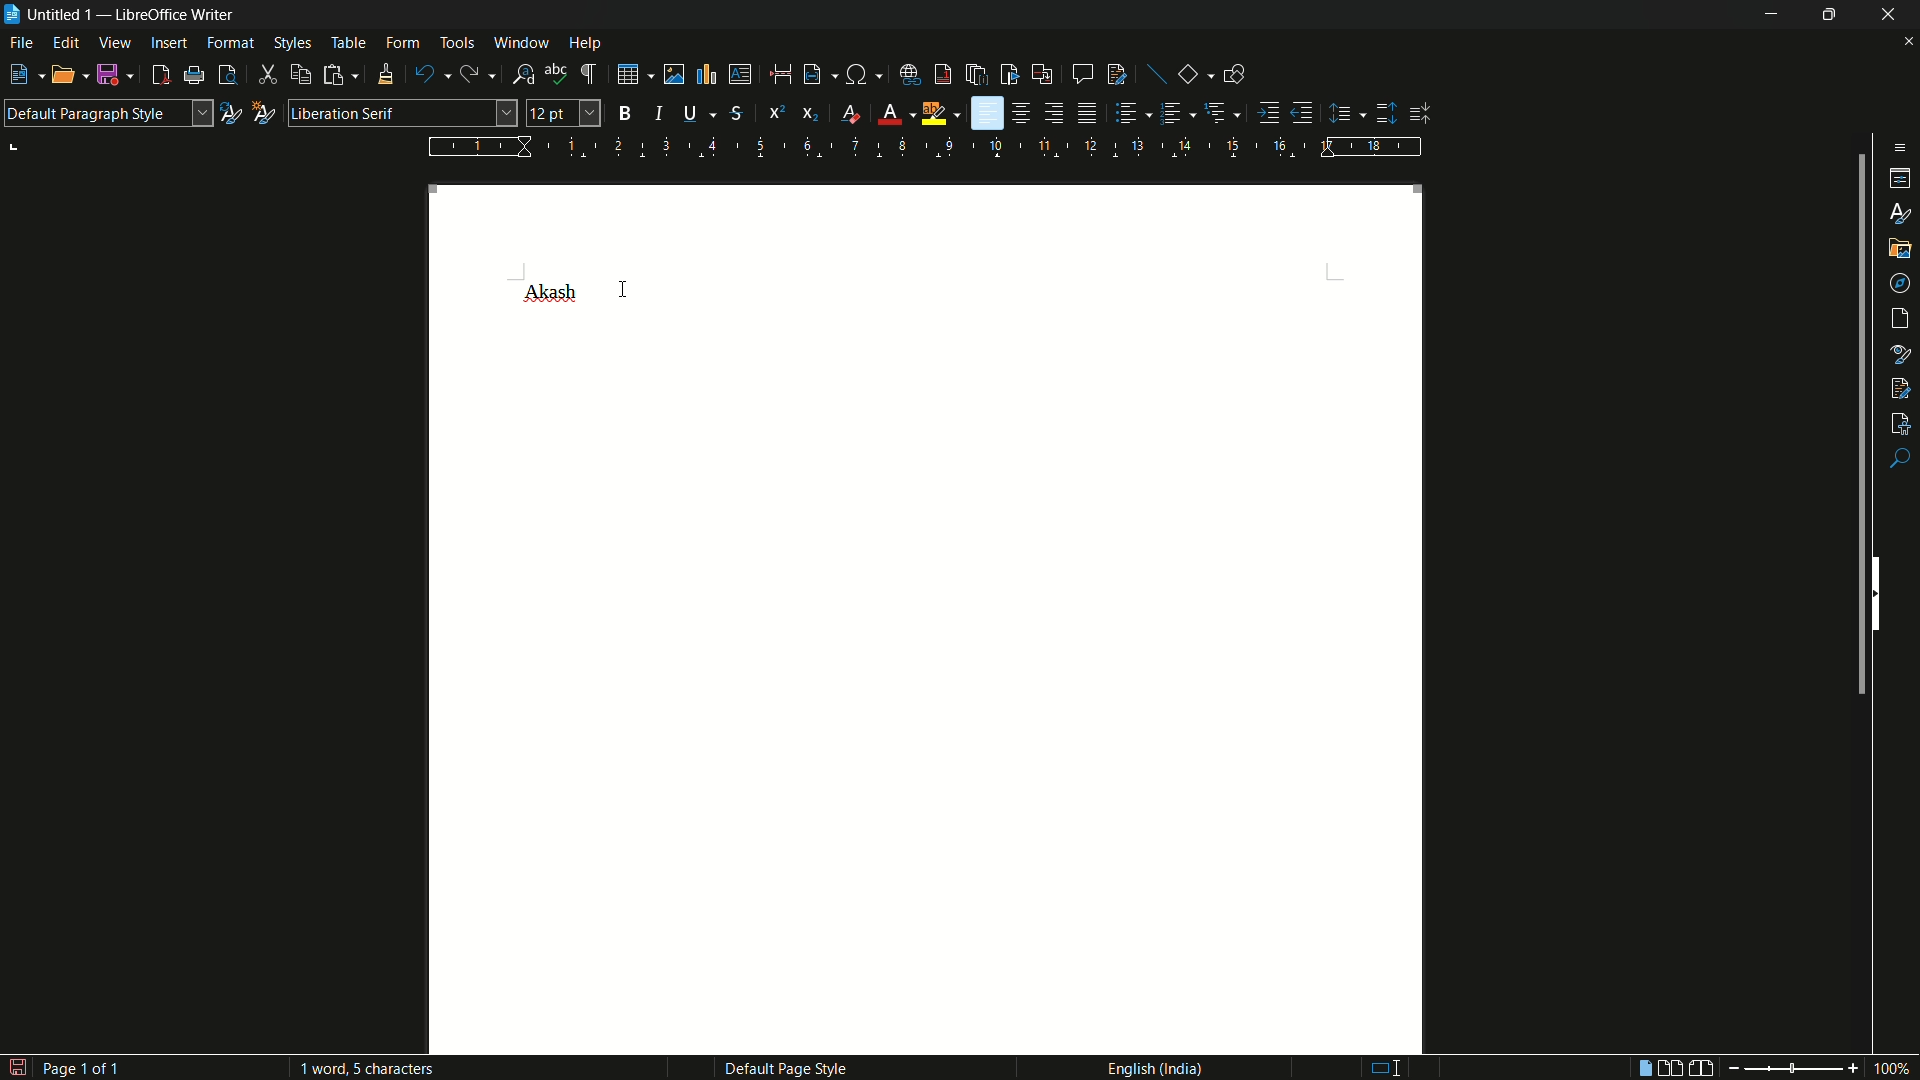  What do you see at coordinates (107, 113) in the screenshot?
I see `paragraph style` at bounding box center [107, 113].